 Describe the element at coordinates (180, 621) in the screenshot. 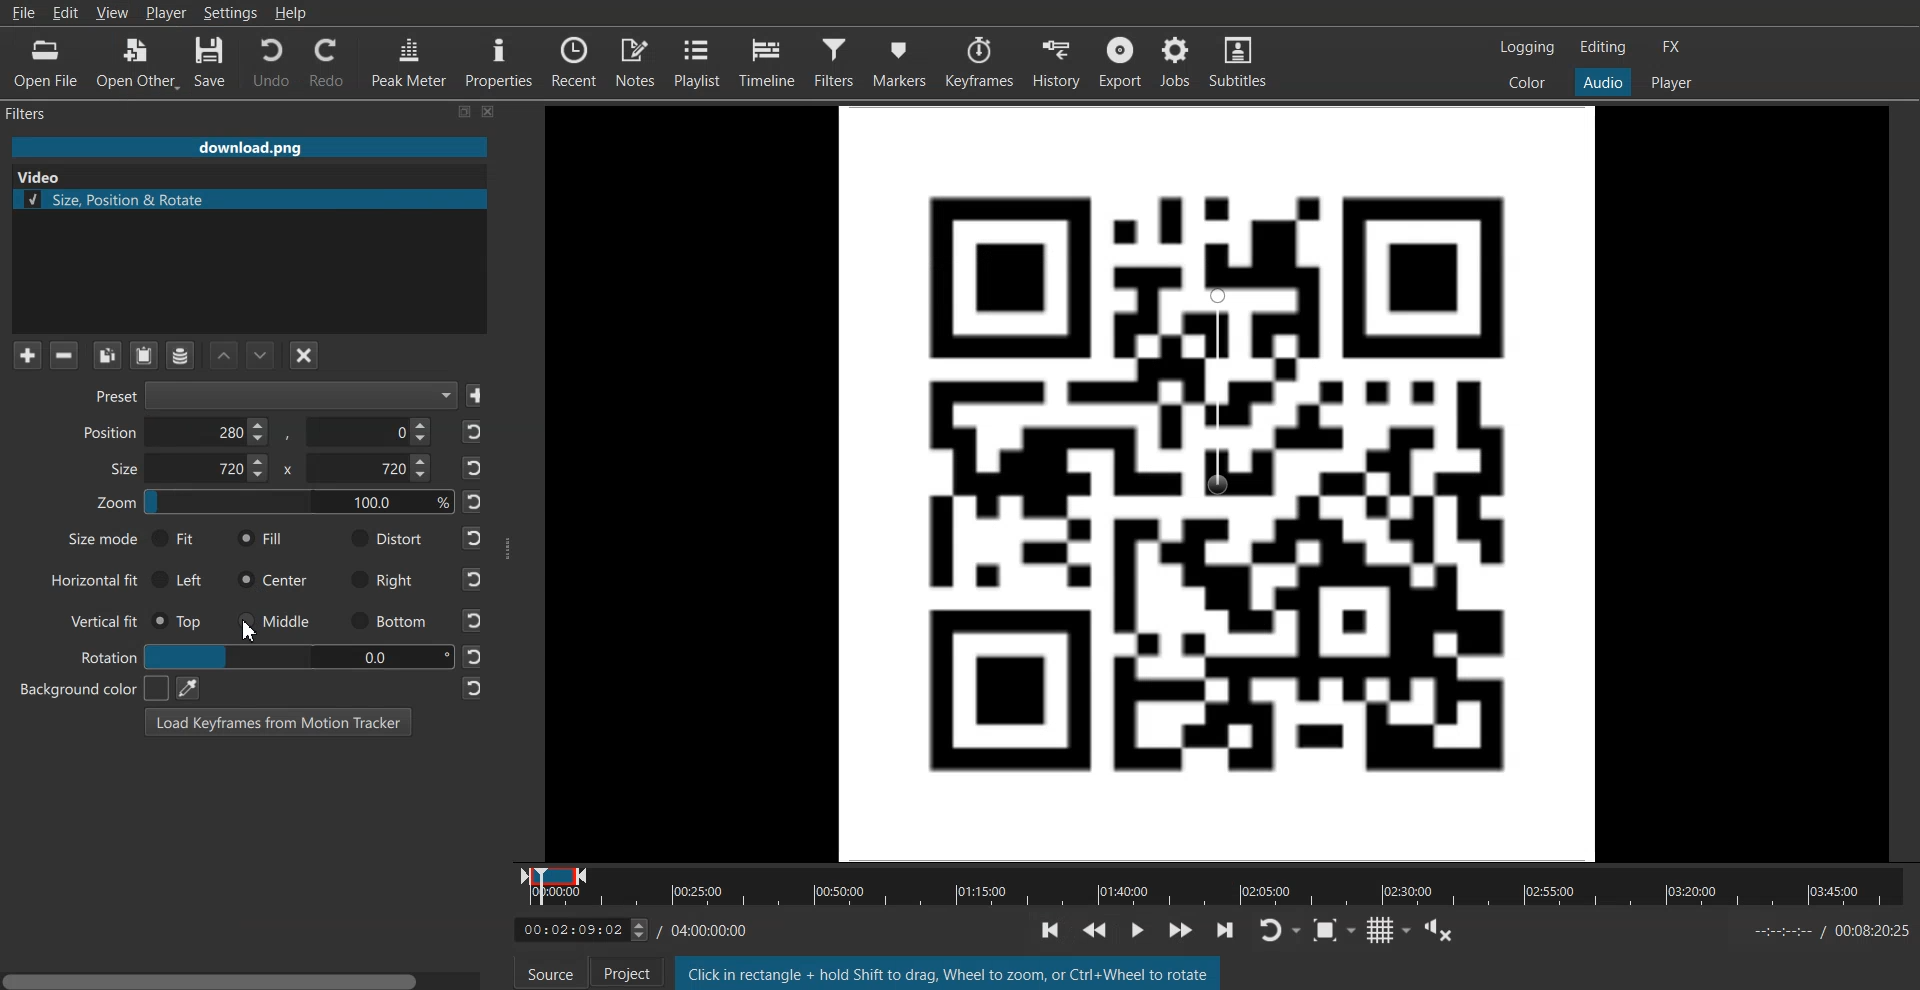

I see `Top` at that location.